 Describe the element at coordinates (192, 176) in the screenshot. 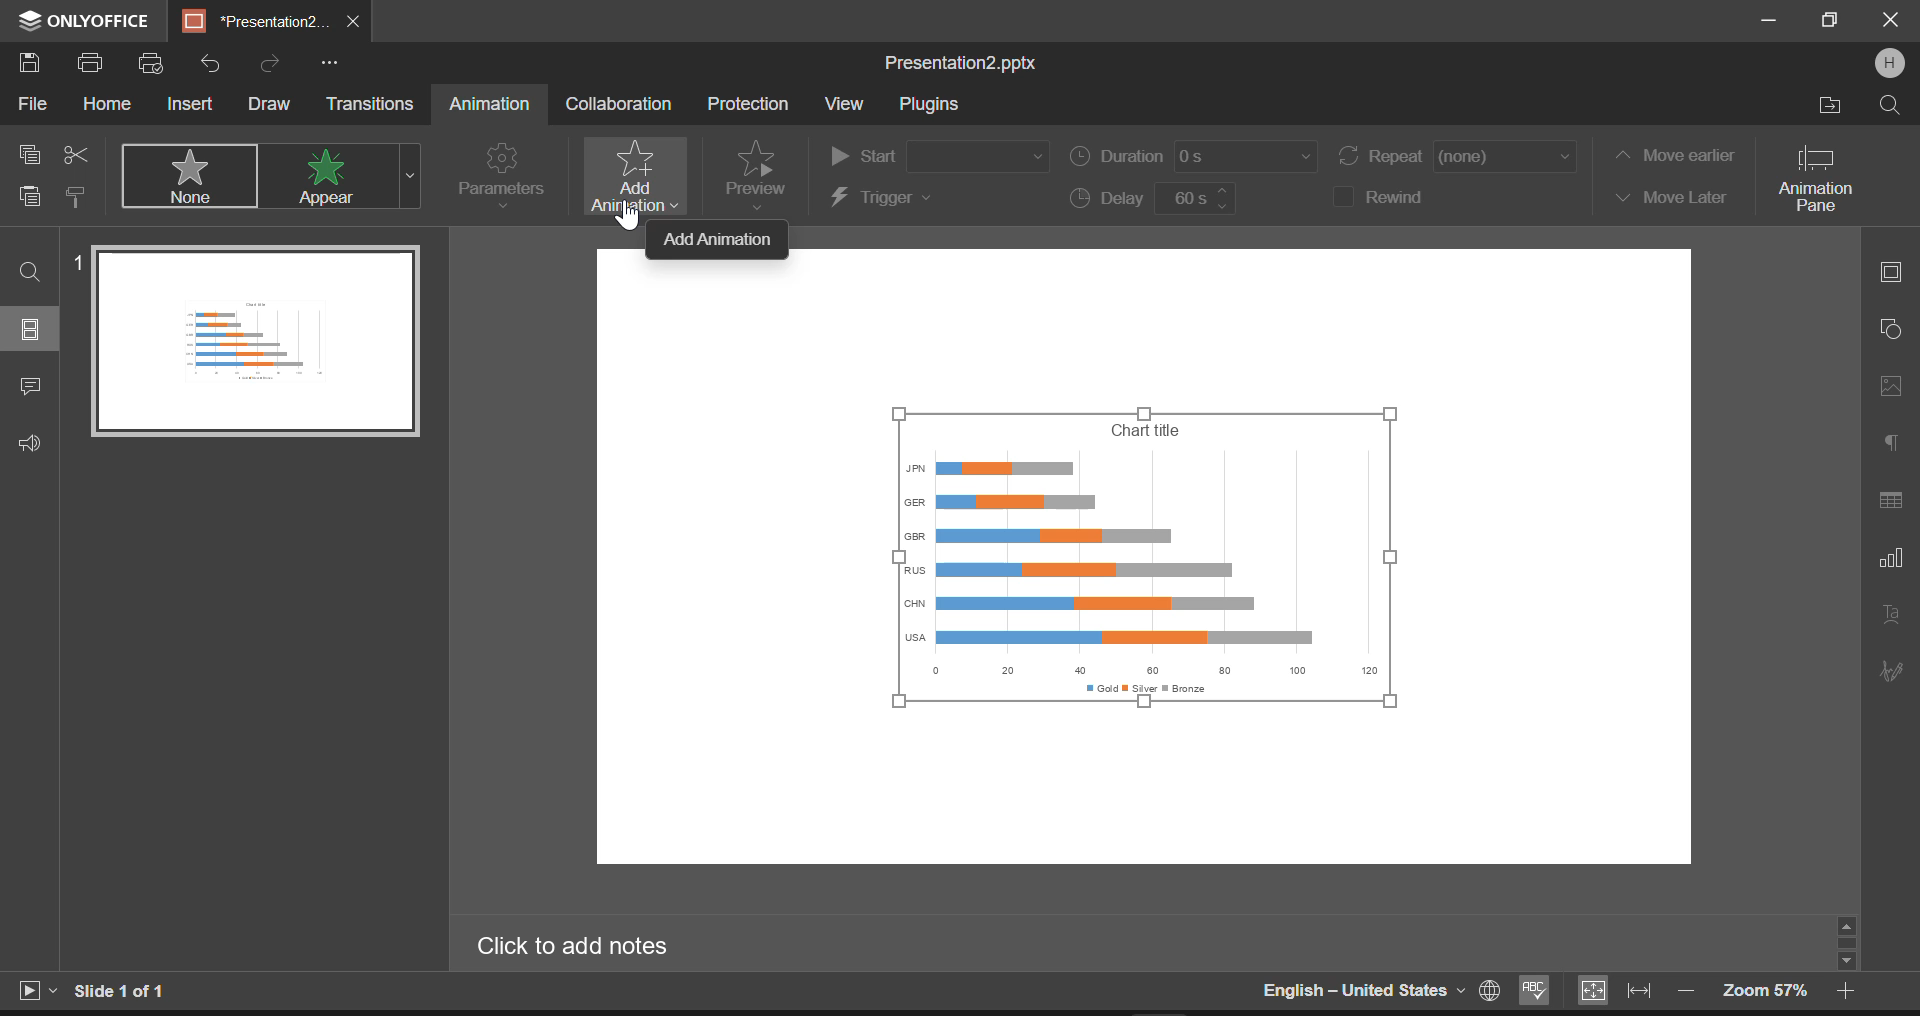

I see `None` at that location.